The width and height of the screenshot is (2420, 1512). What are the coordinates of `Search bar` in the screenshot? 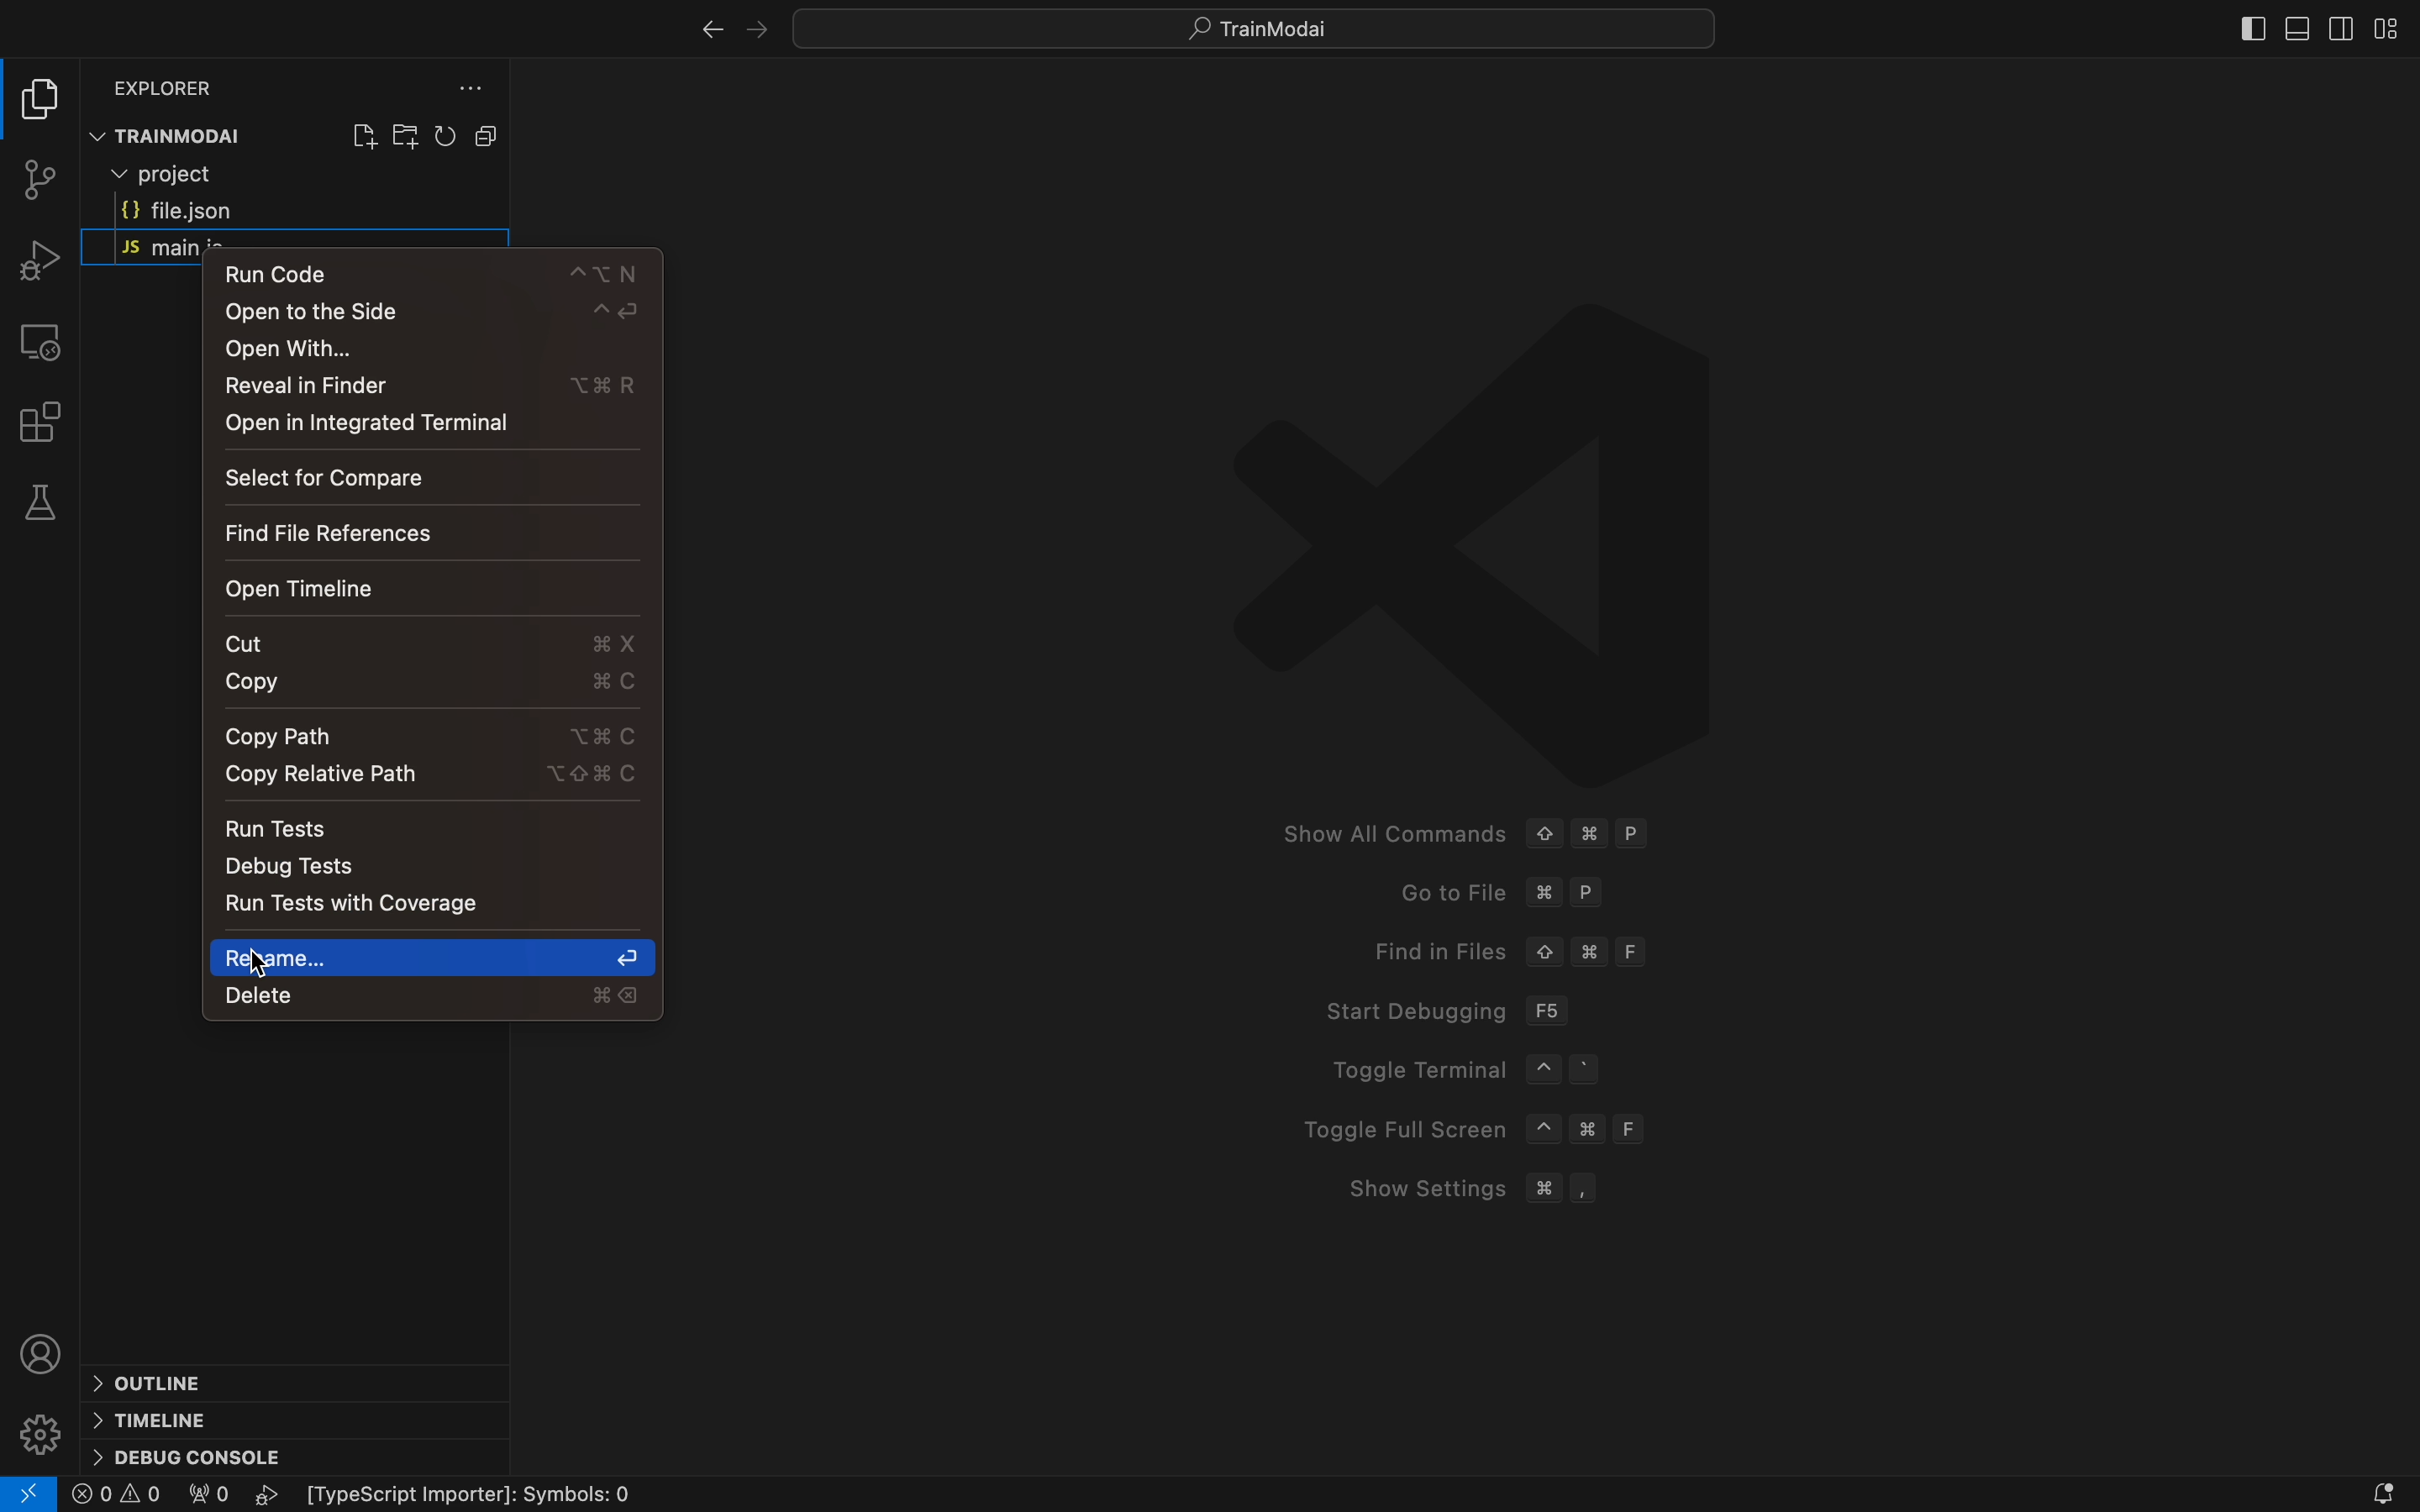 It's located at (1263, 27).